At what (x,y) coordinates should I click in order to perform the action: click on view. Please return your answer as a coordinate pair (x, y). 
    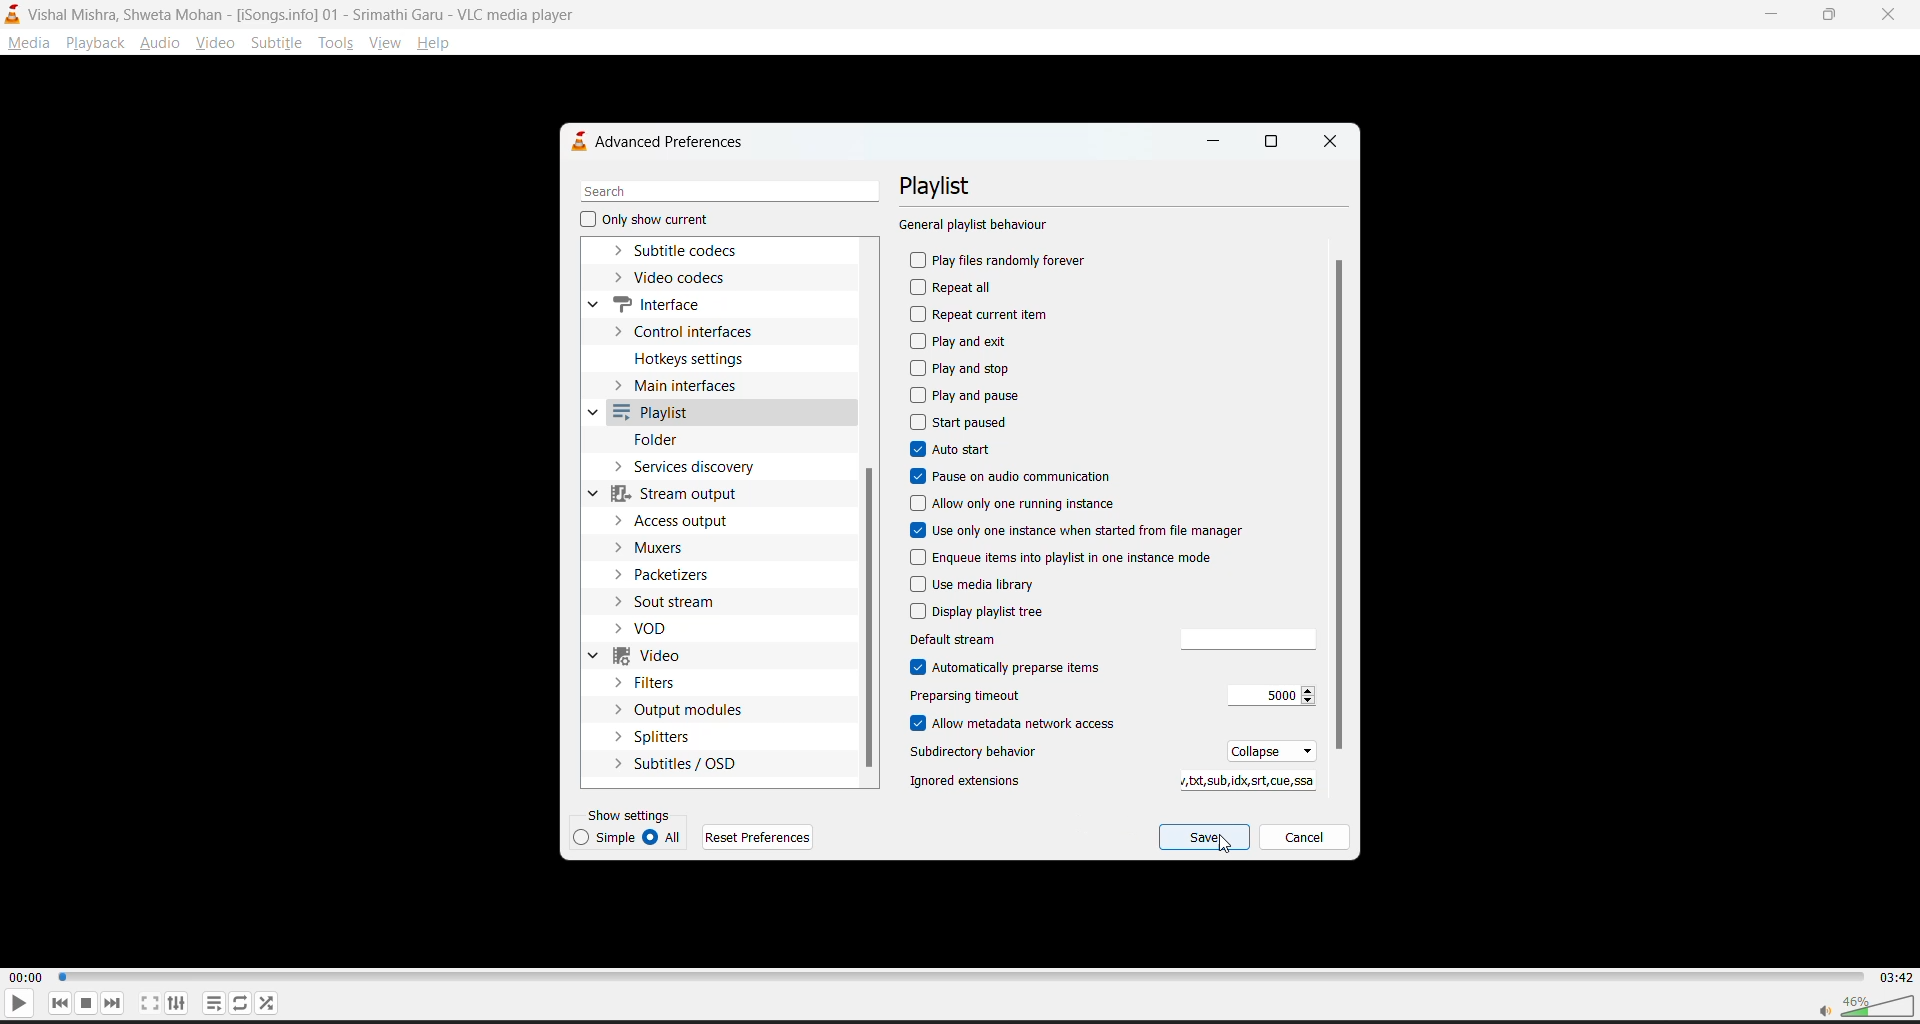
    Looking at the image, I should click on (388, 47).